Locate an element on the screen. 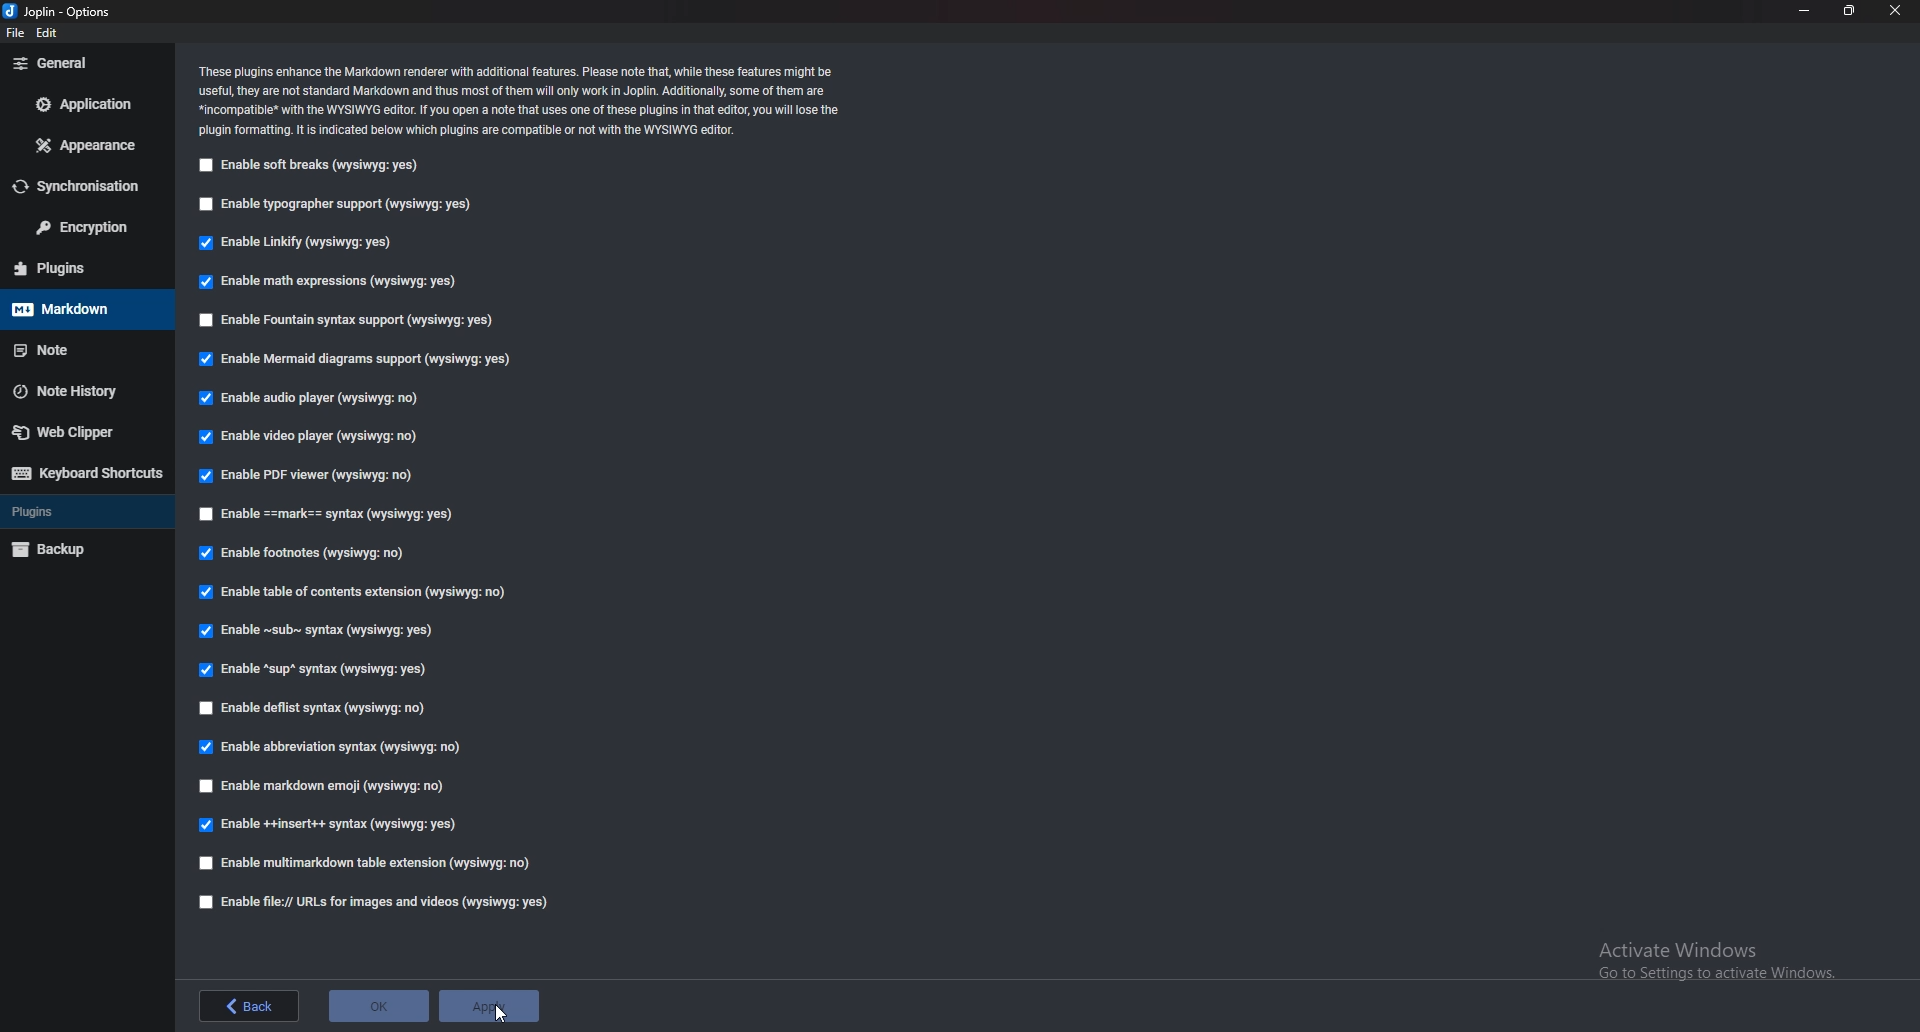 The width and height of the screenshot is (1920, 1032). minimize is located at coordinates (1804, 11).